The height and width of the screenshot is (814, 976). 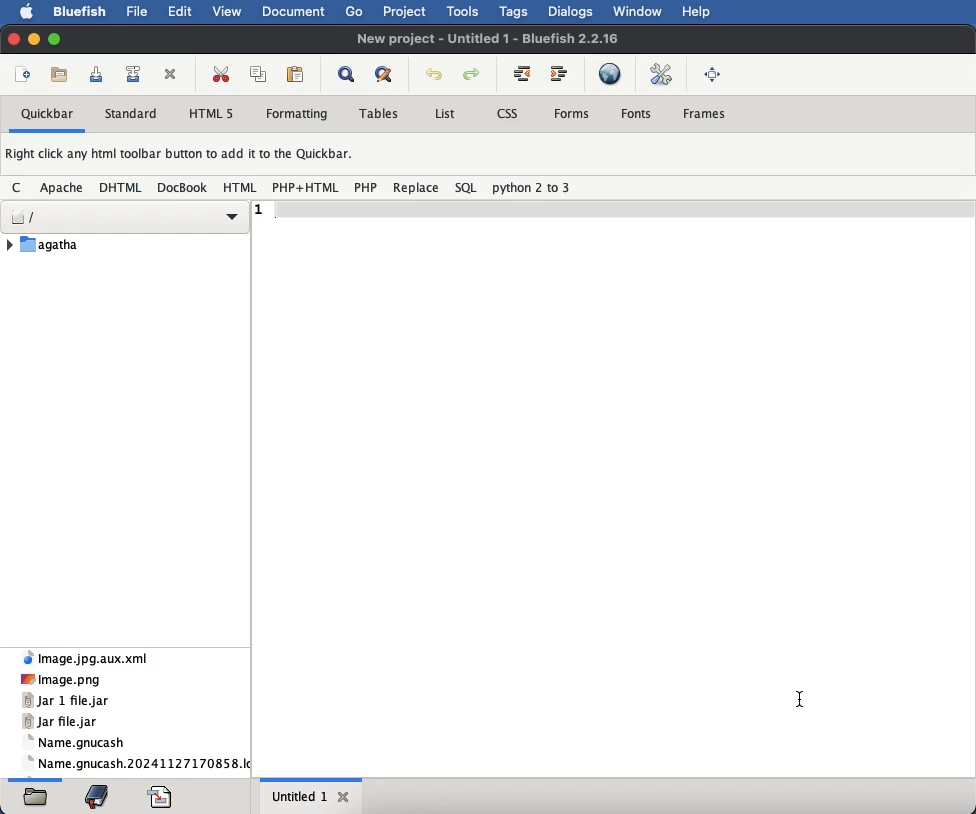 What do you see at coordinates (221, 73) in the screenshot?
I see `cut` at bounding box center [221, 73].